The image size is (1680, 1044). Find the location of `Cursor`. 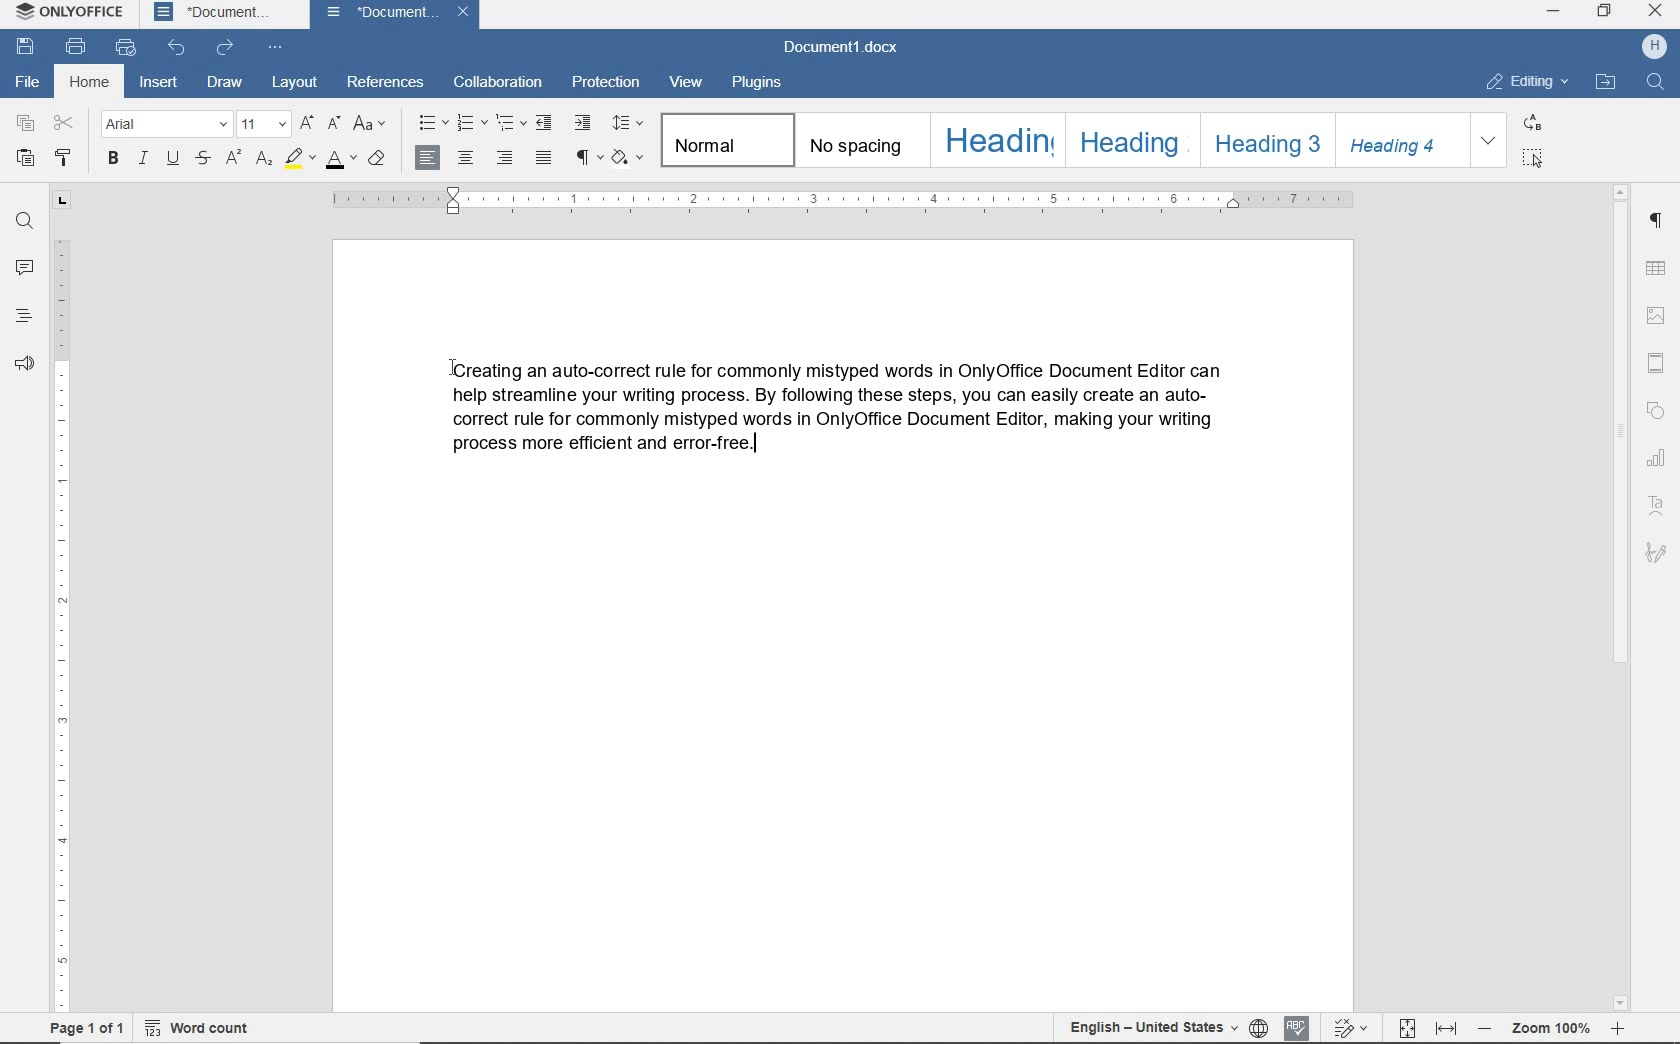

Cursor is located at coordinates (459, 368).